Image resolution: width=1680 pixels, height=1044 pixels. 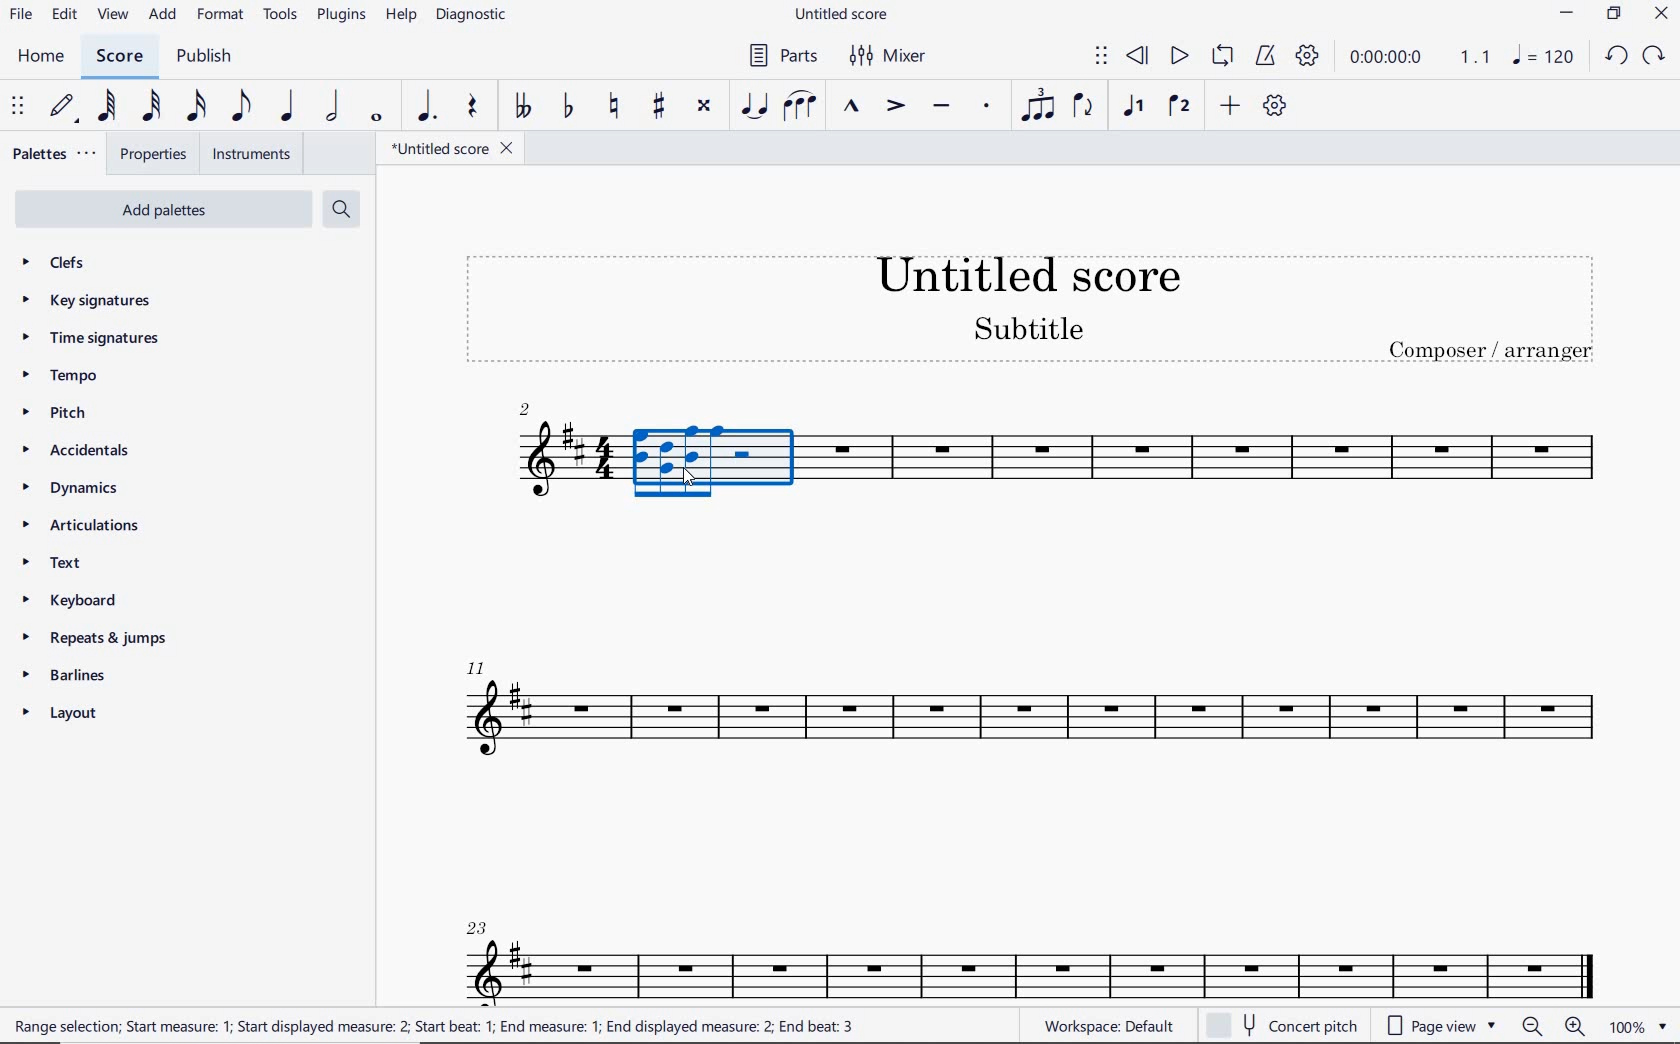 I want to click on TENUTO, so click(x=940, y=108).